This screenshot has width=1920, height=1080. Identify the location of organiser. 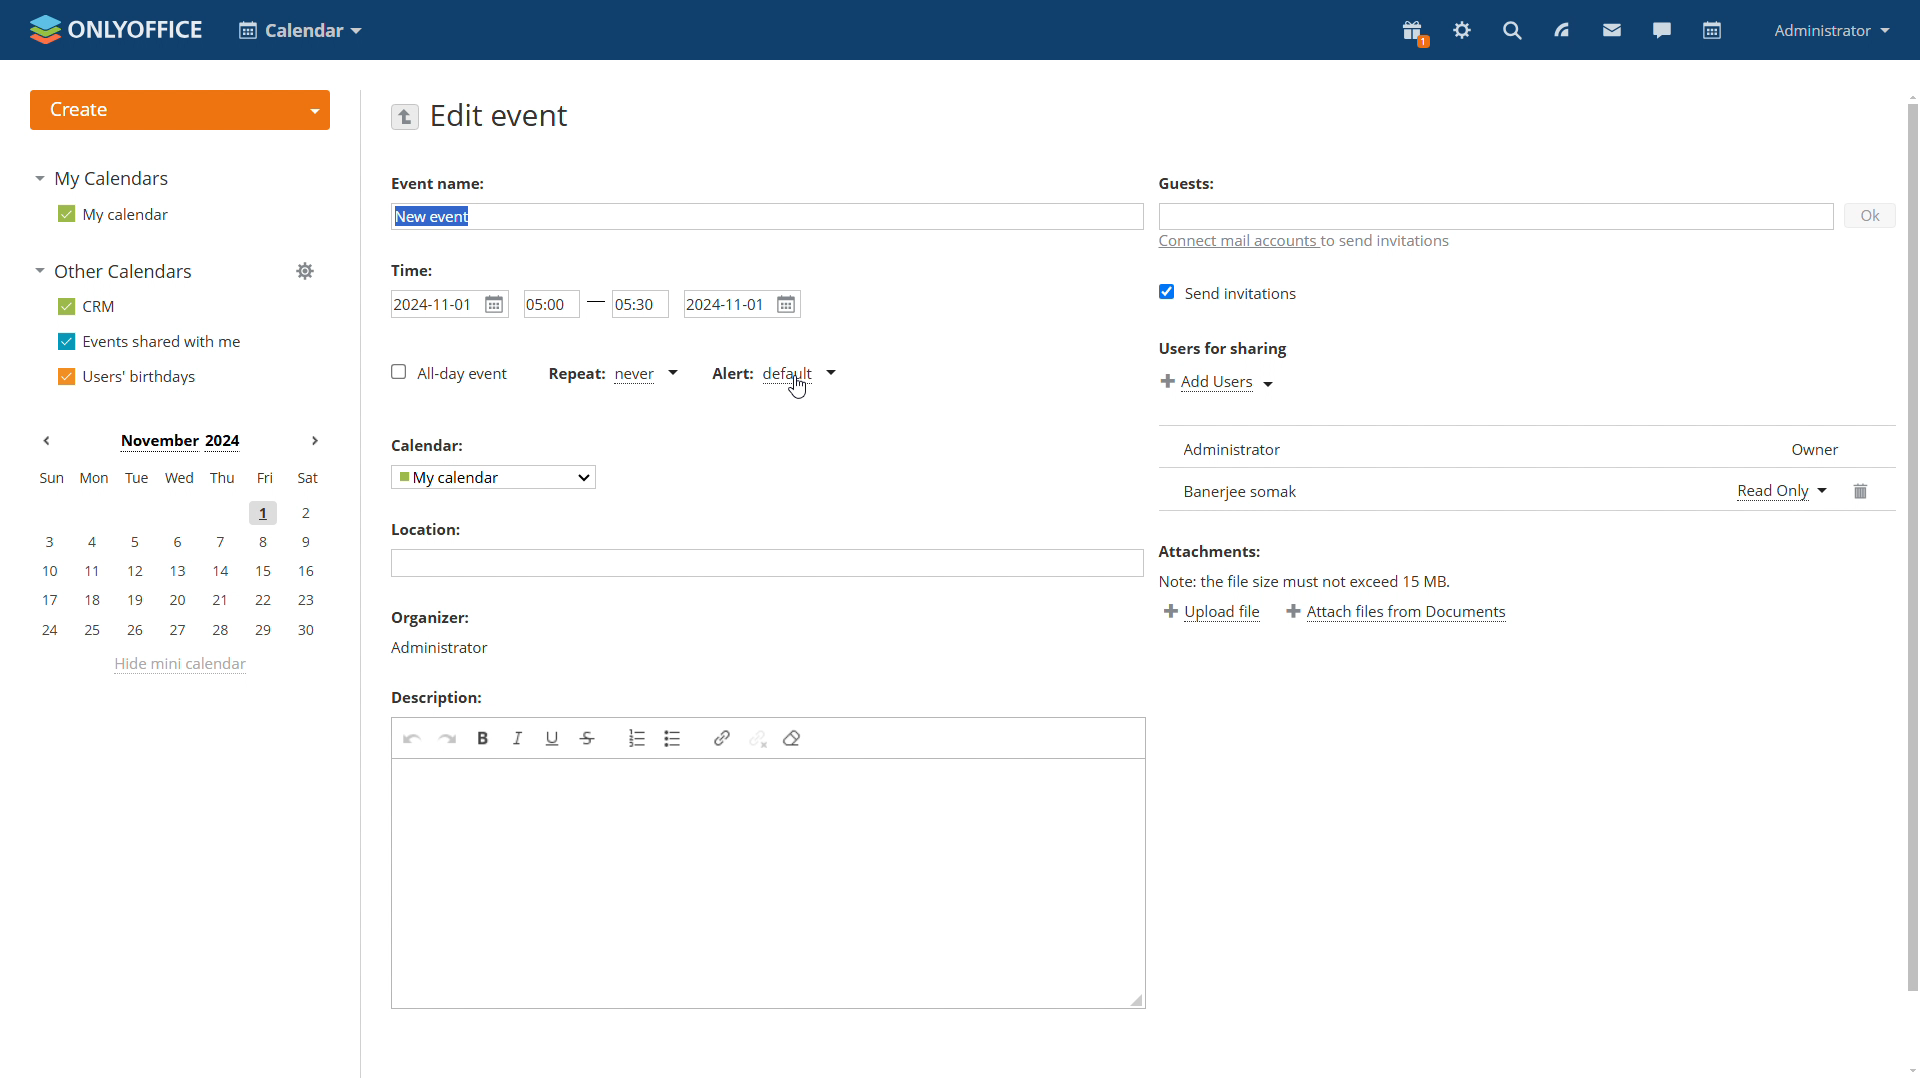
(430, 619).